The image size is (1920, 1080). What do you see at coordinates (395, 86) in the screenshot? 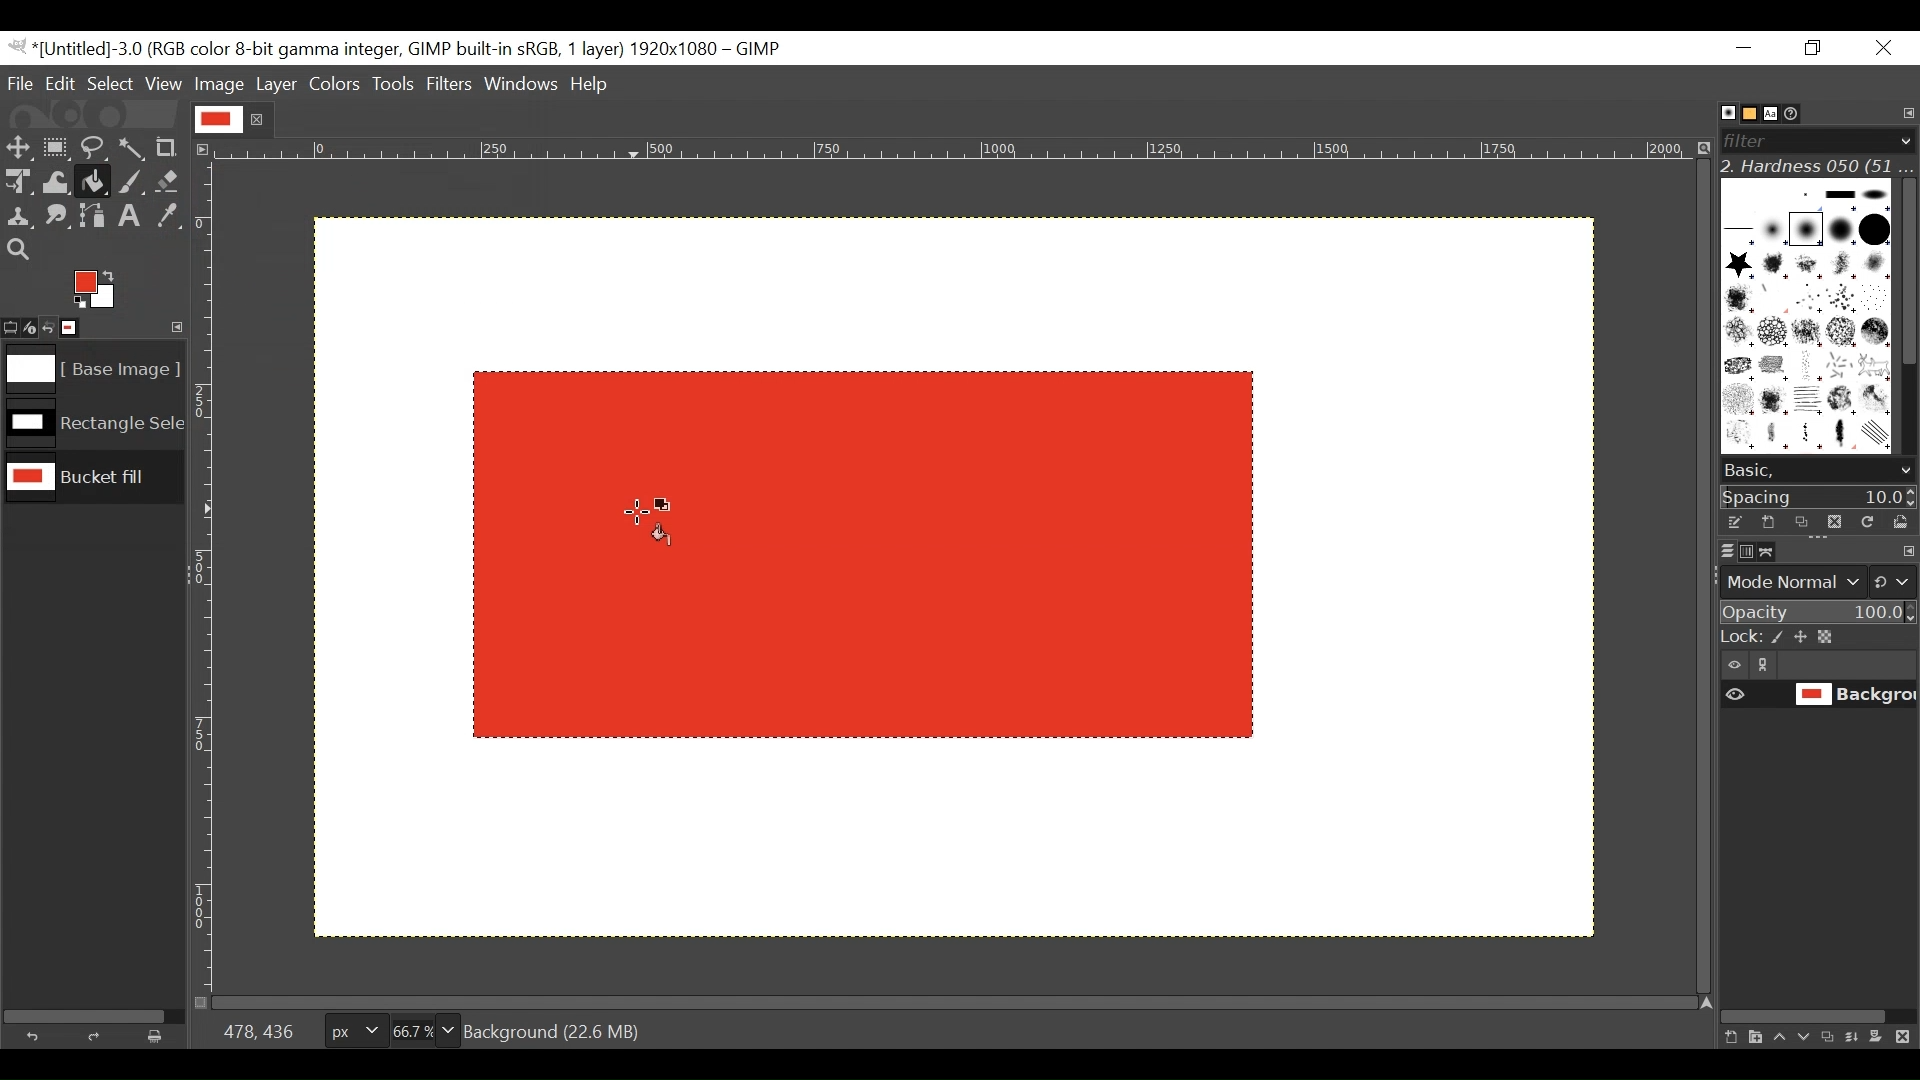
I see `Tools` at bounding box center [395, 86].